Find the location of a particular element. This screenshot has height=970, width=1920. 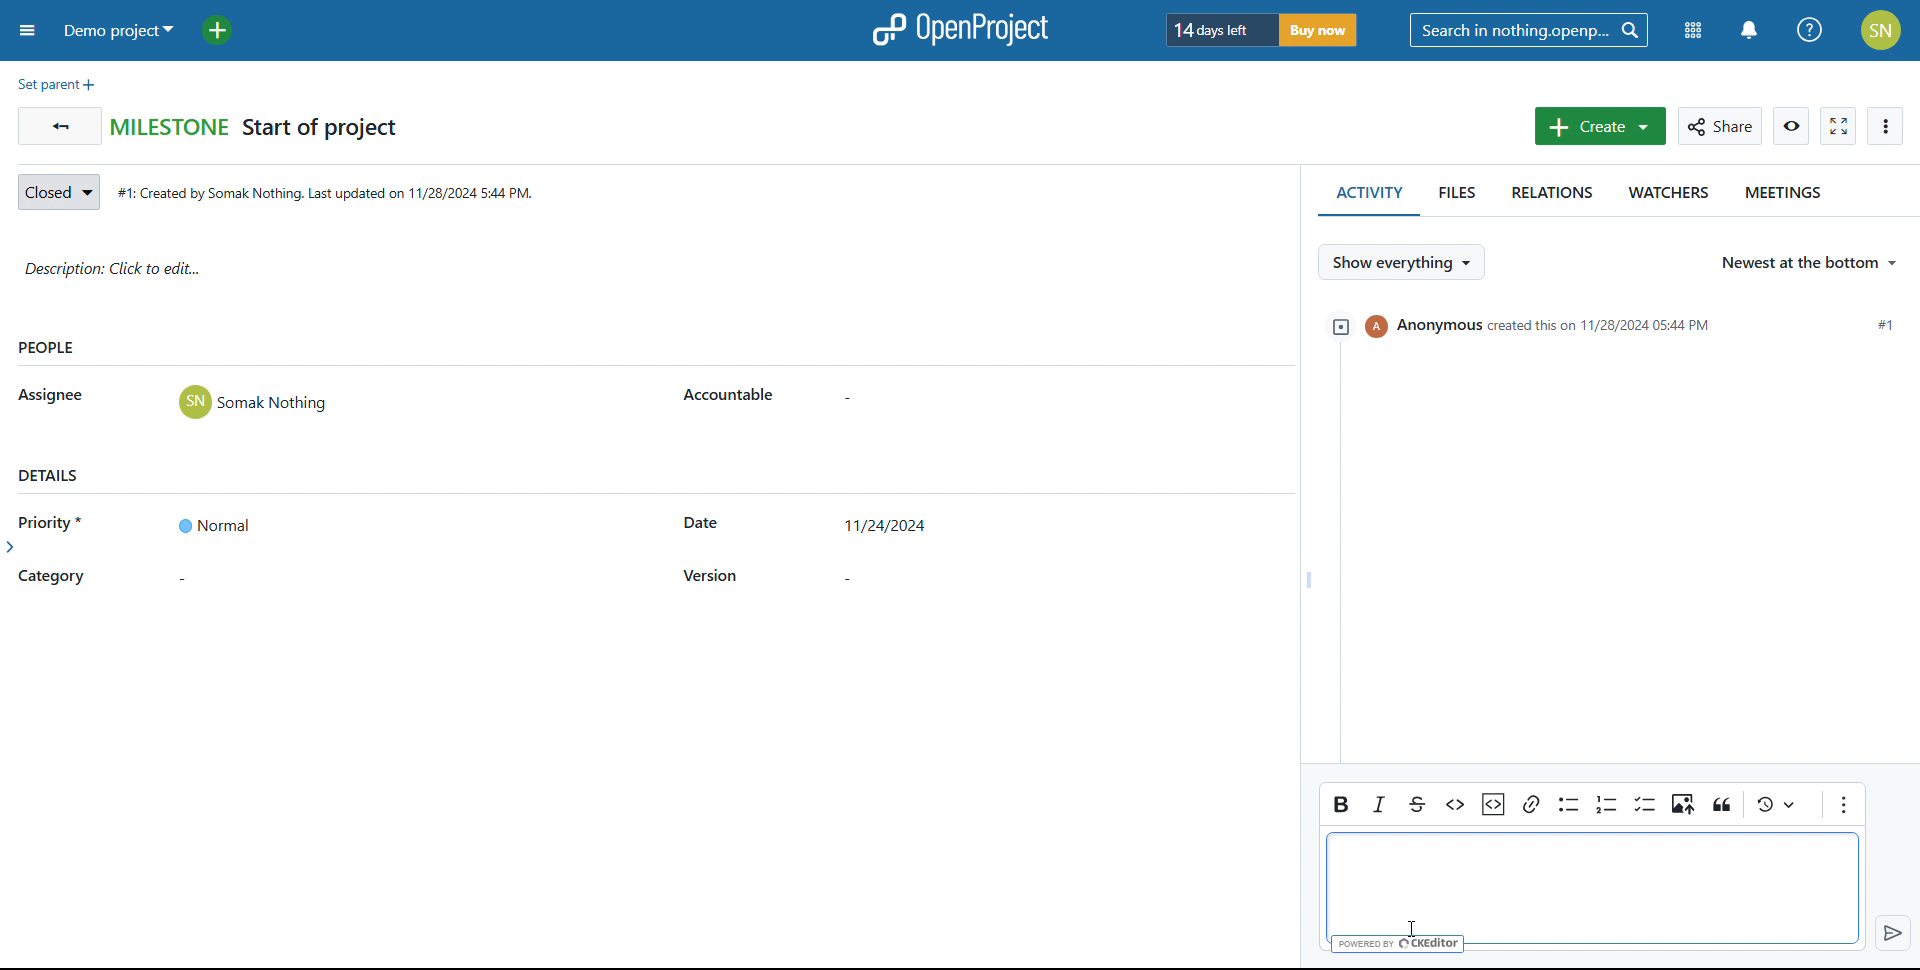

files is located at coordinates (1454, 199).